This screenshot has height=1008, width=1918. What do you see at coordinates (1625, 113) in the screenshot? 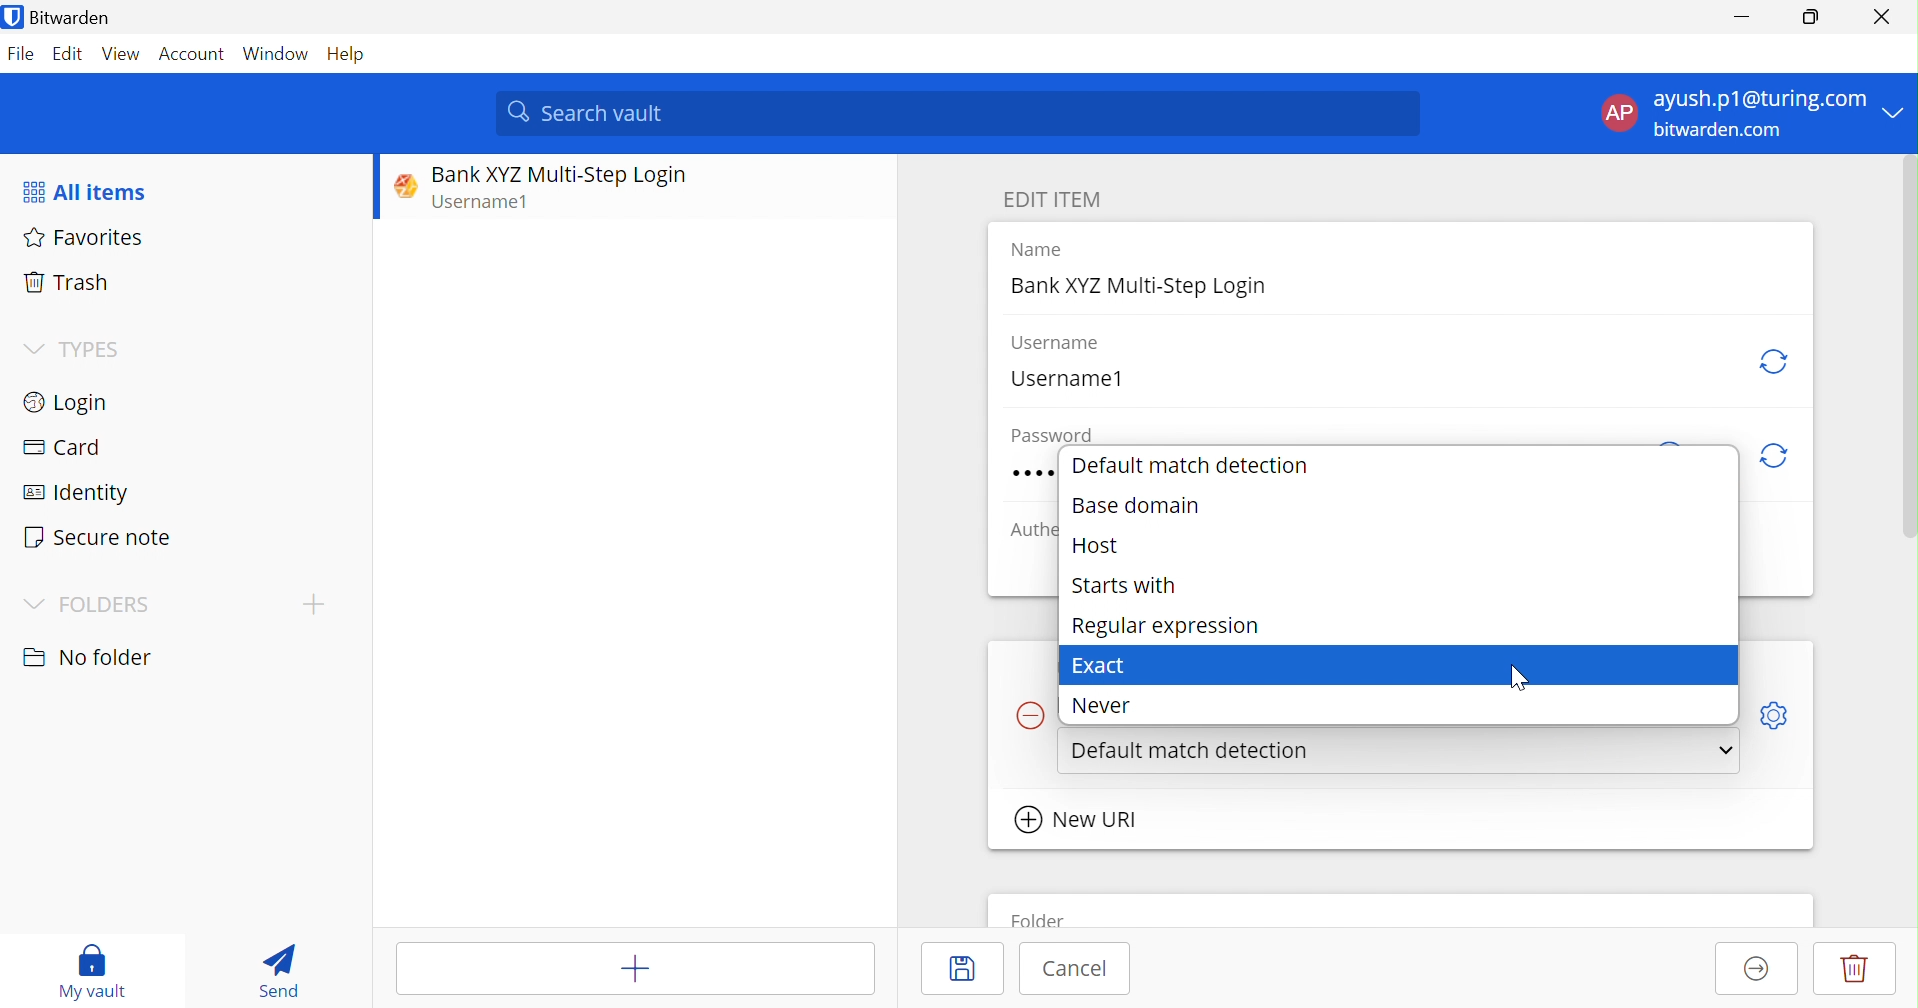
I see `AP` at bounding box center [1625, 113].